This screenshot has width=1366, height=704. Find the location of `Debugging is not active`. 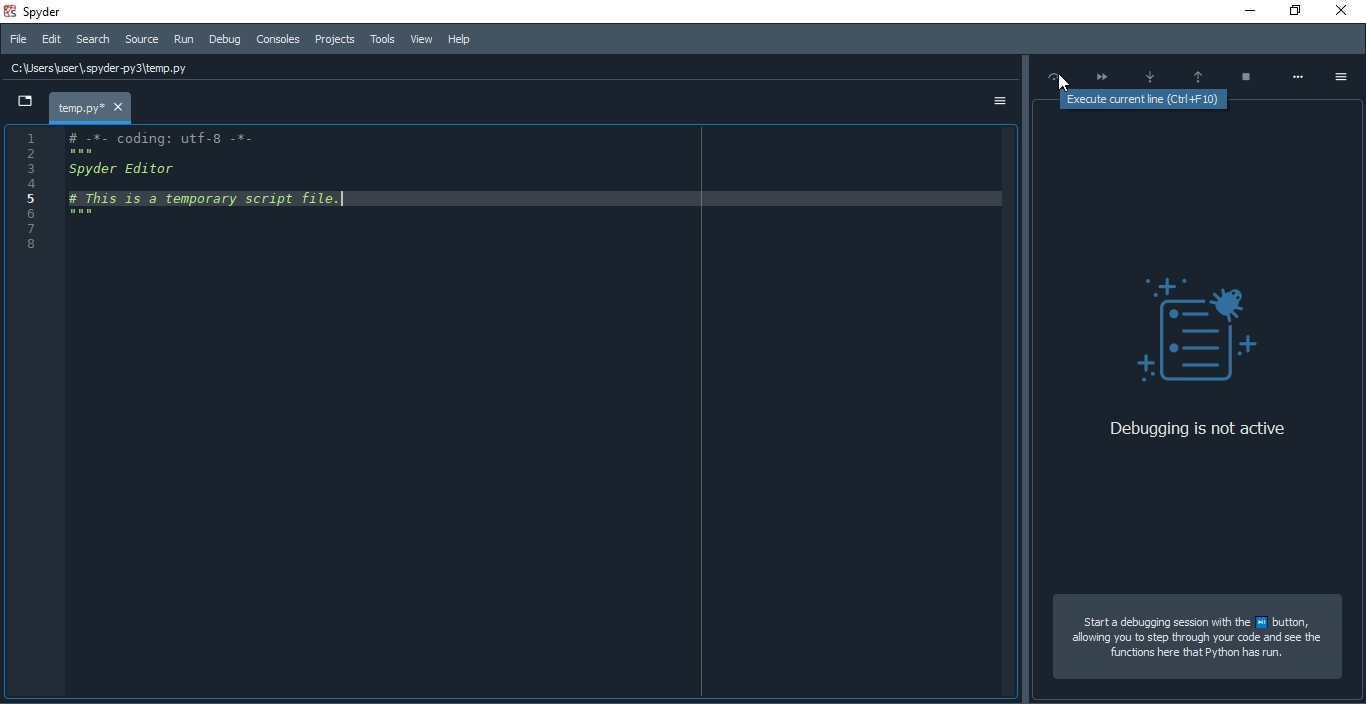

Debugging is not active is located at coordinates (1191, 428).